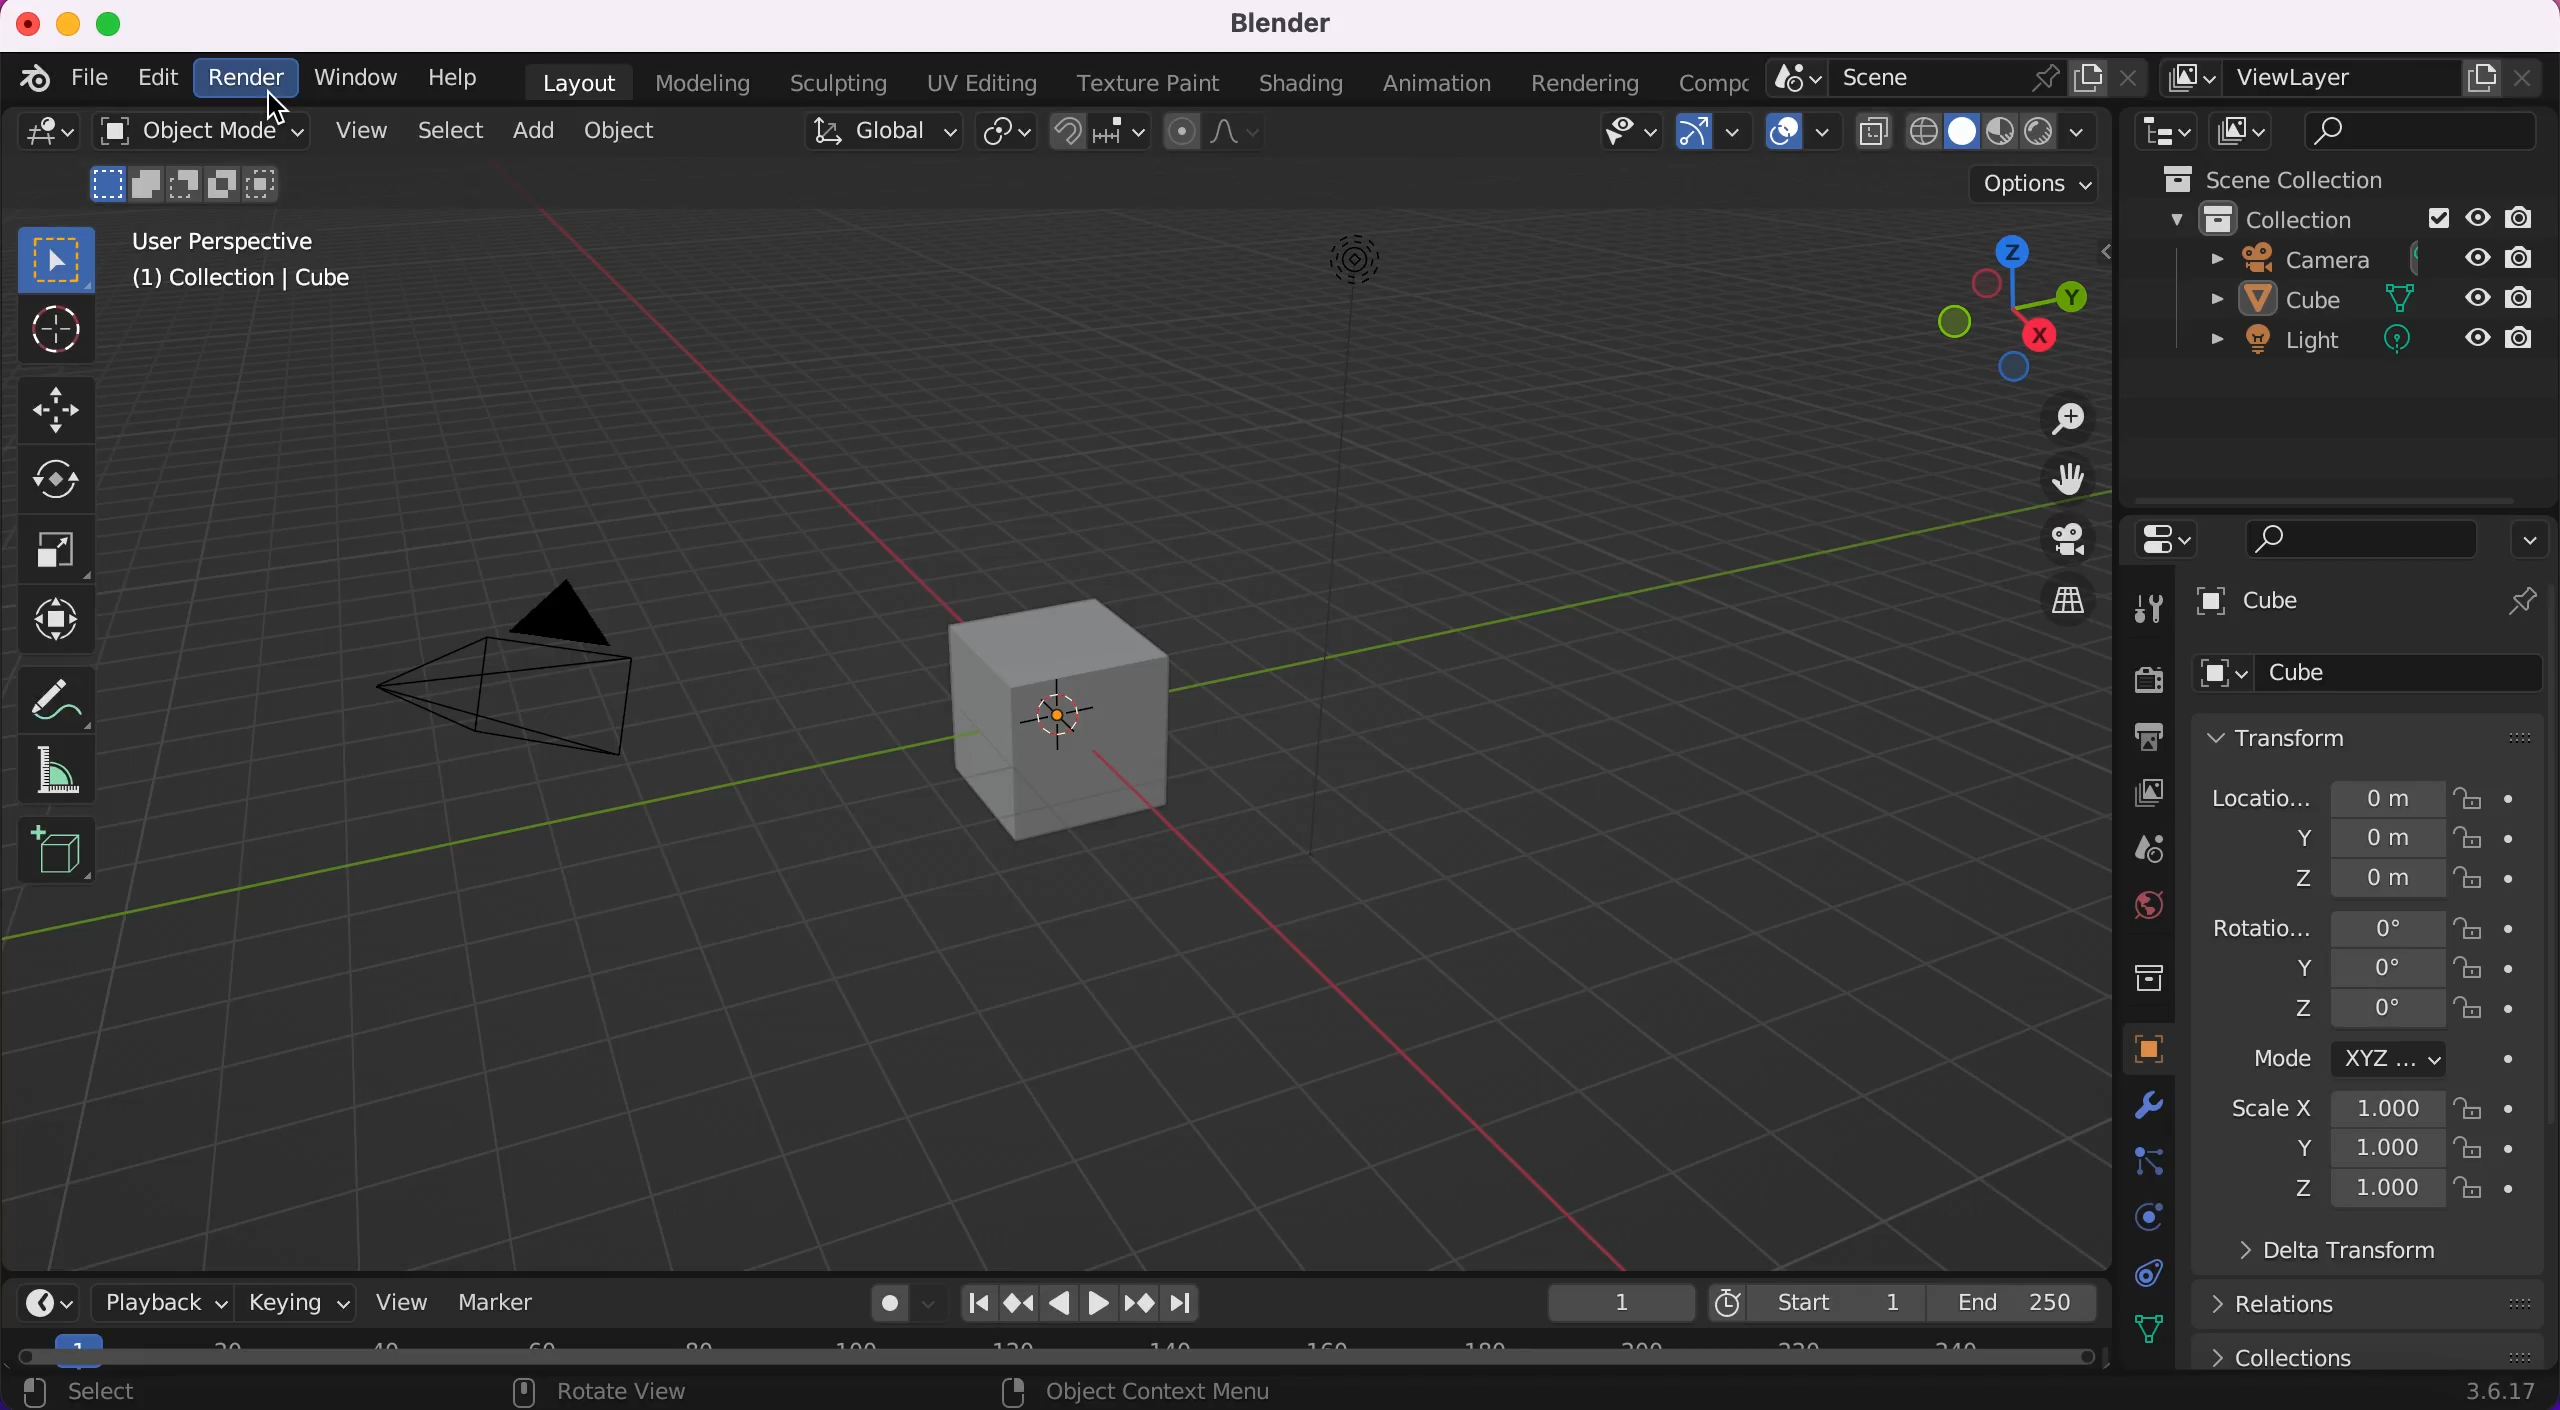 This screenshot has height=1410, width=2560. Describe the element at coordinates (871, 1304) in the screenshot. I see `autokeying` at that location.